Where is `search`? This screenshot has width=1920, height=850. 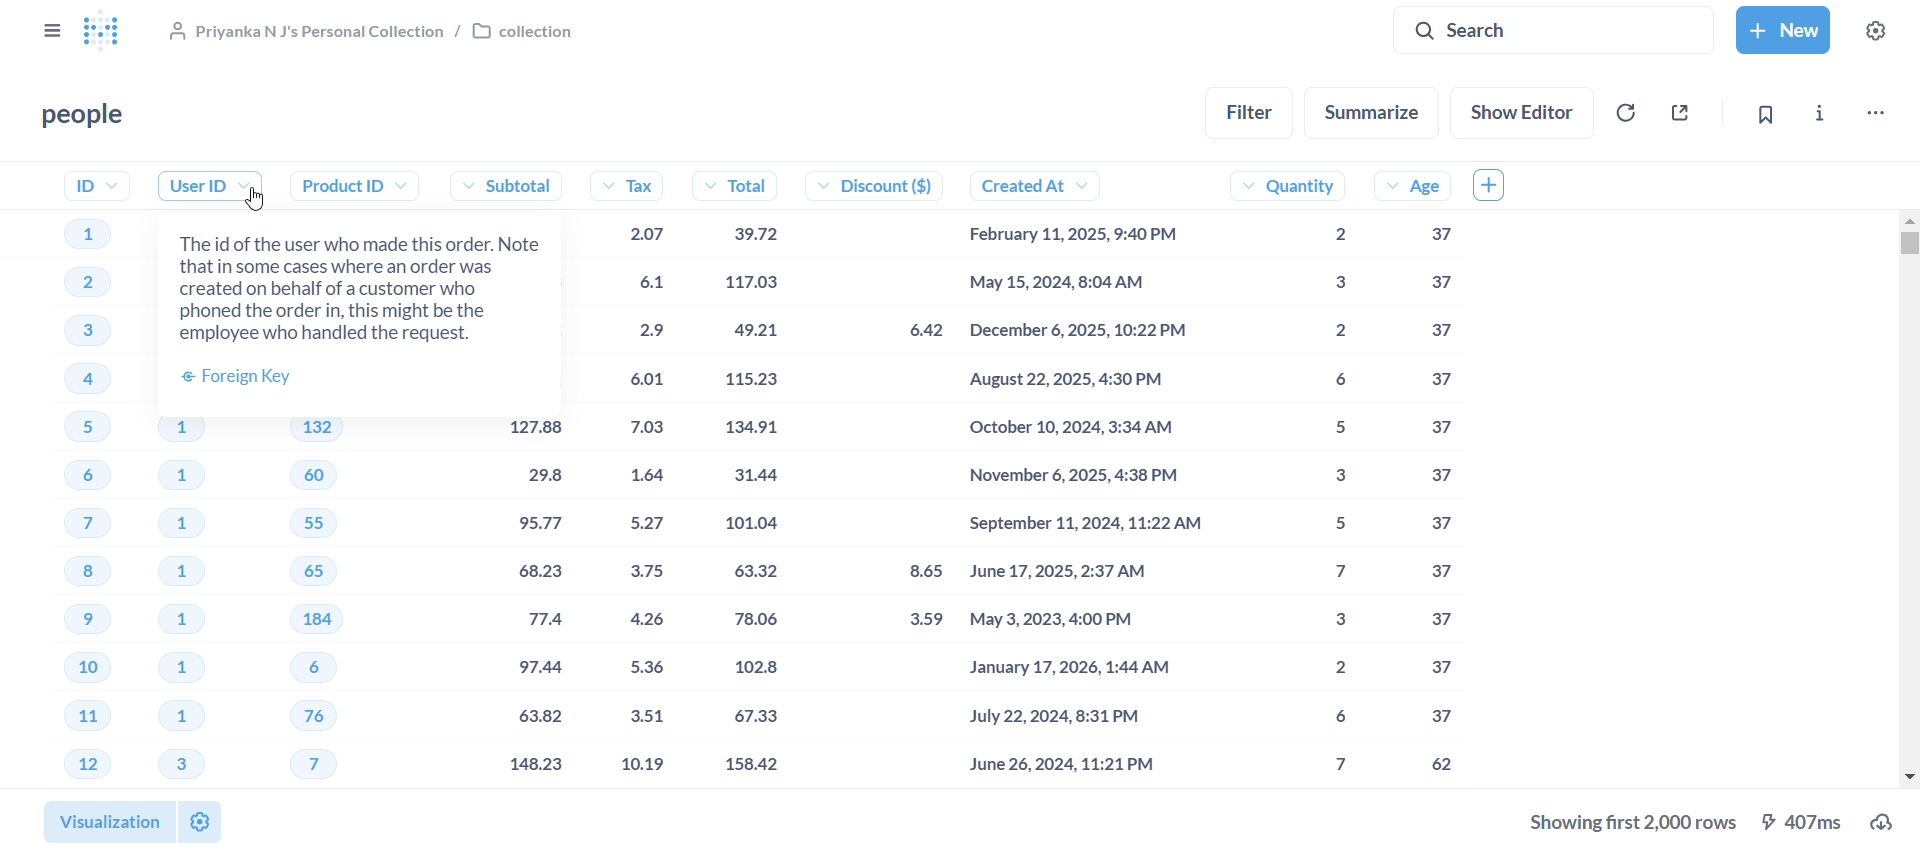
search is located at coordinates (1556, 31).